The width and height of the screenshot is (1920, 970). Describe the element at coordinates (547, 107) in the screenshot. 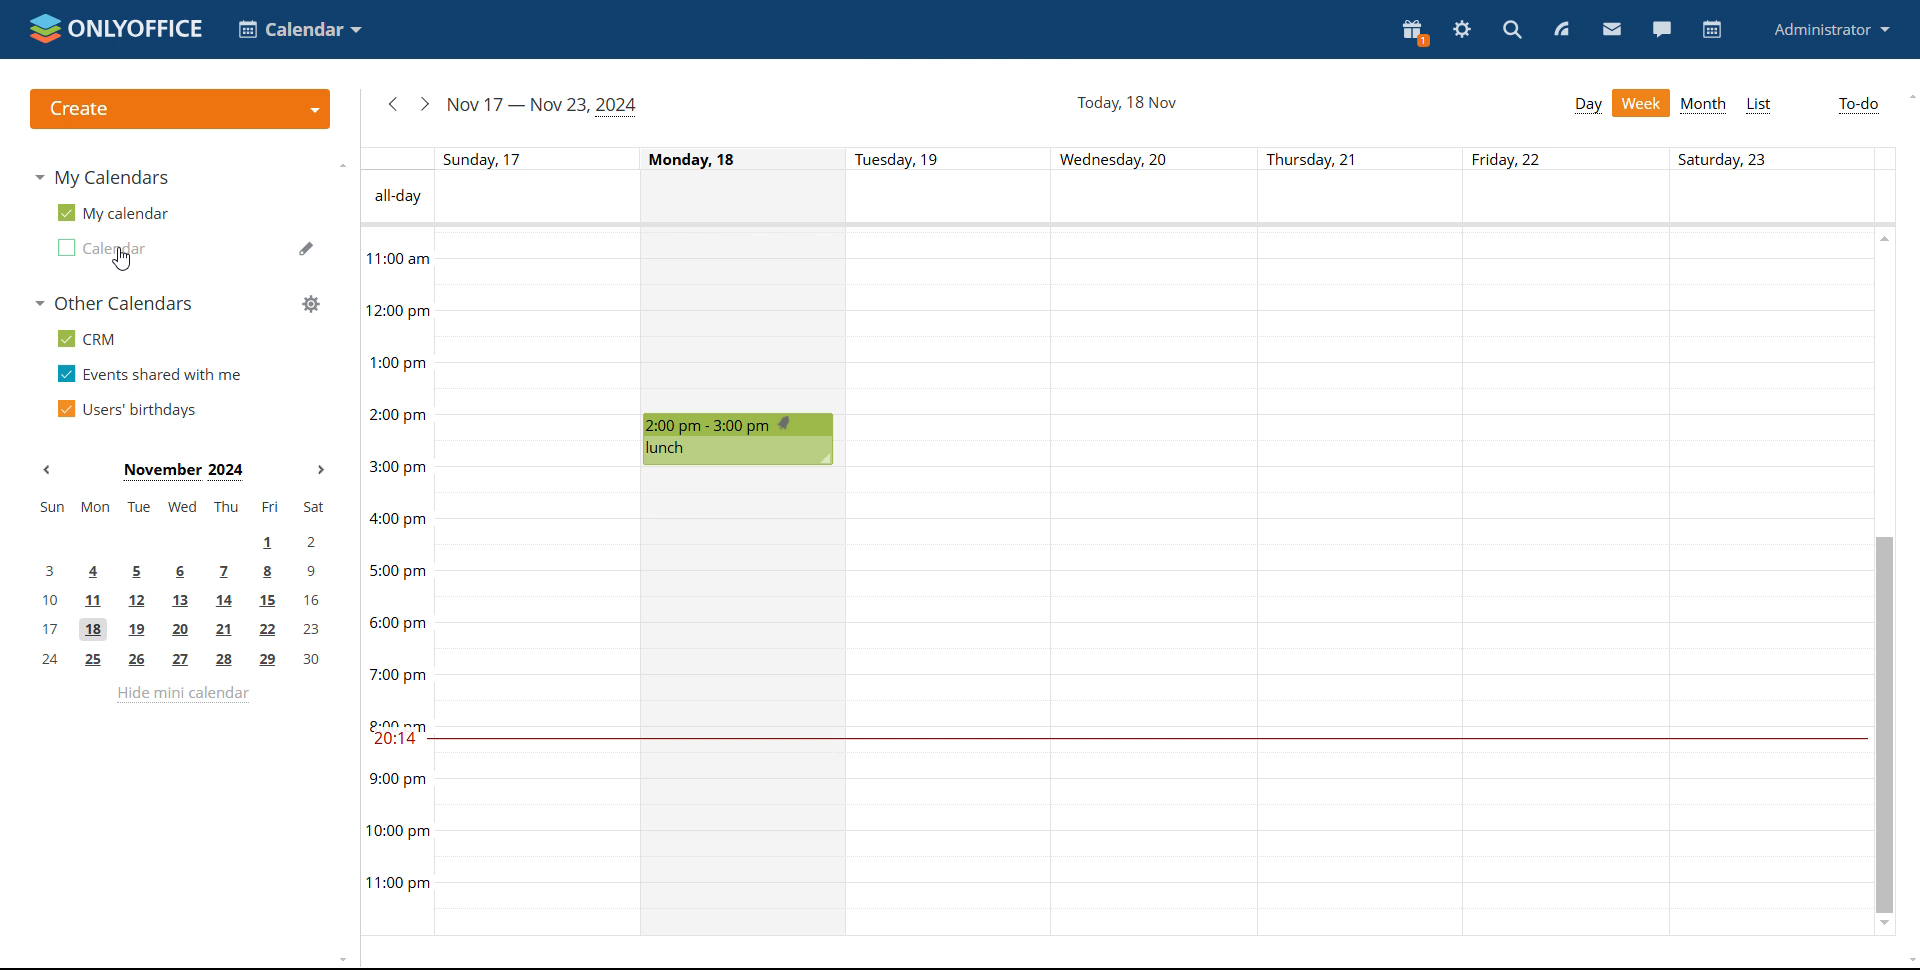

I see `current week` at that location.